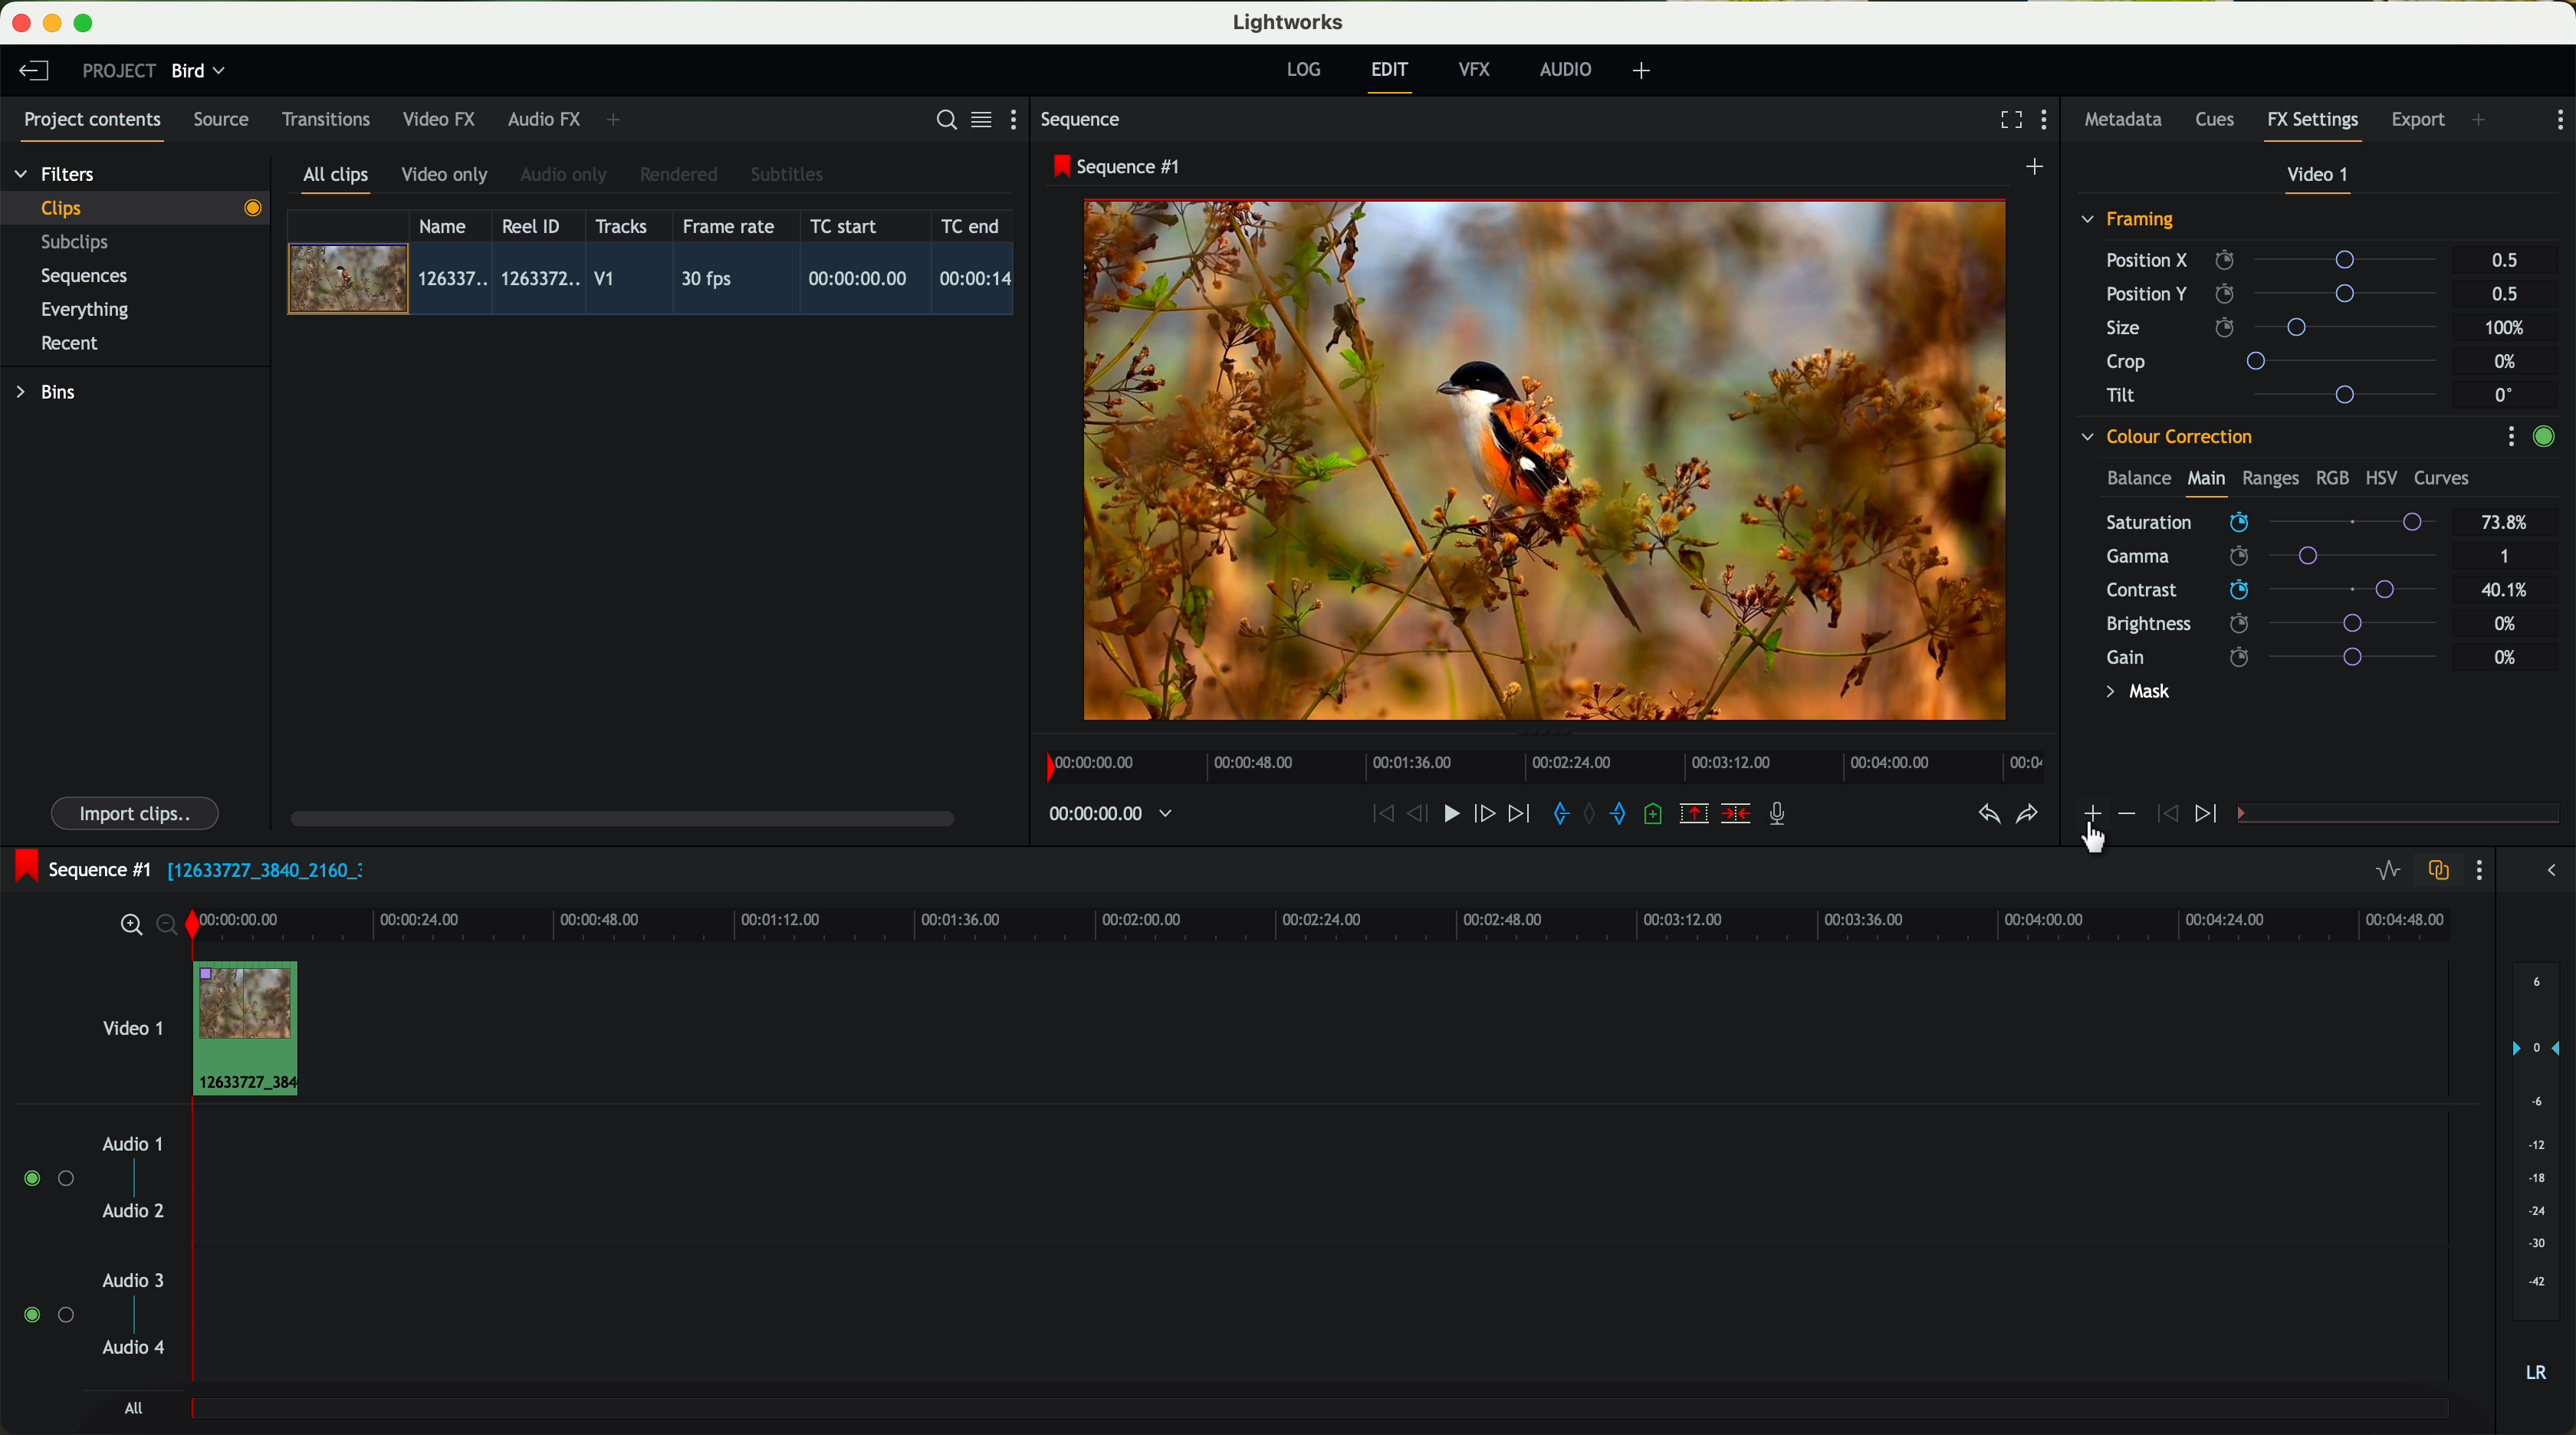 The width and height of the screenshot is (2576, 1435). Describe the element at coordinates (972, 225) in the screenshot. I see `TC end` at that location.